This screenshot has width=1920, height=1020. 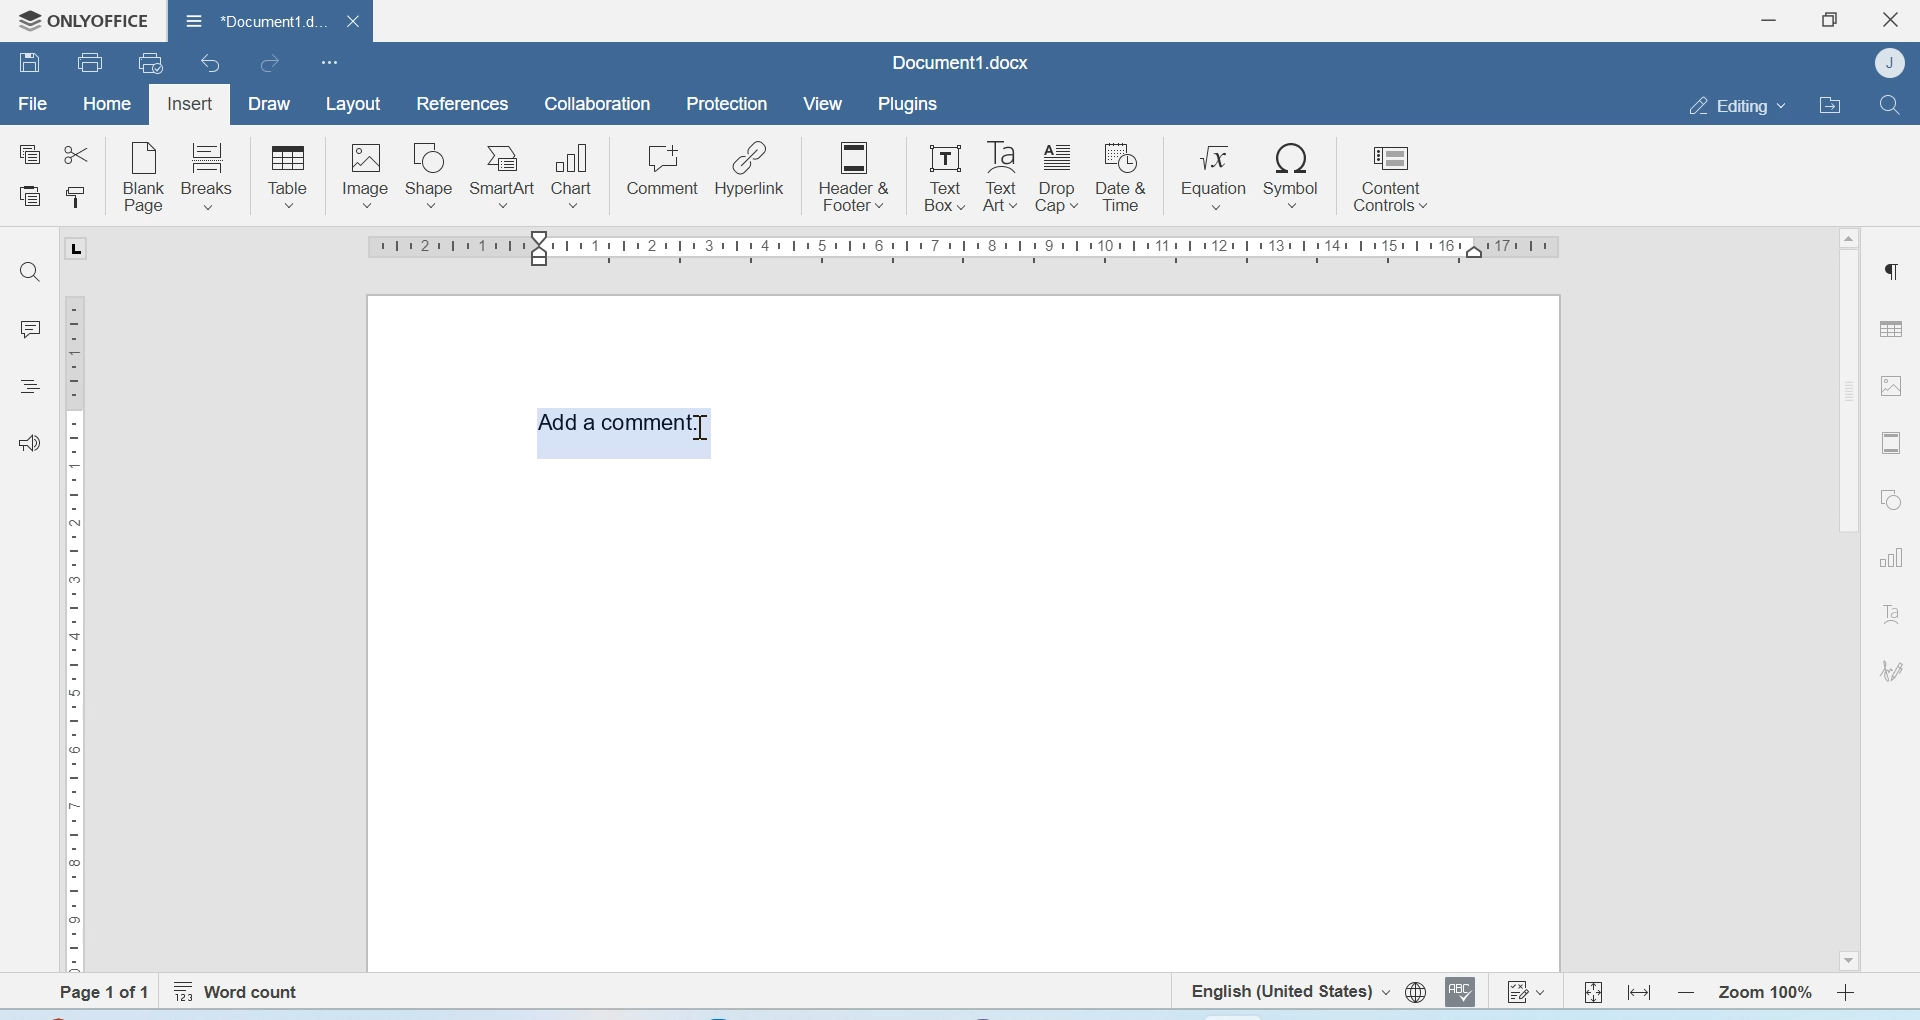 What do you see at coordinates (80, 248) in the screenshot?
I see `tab stop marker` at bounding box center [80, 248].